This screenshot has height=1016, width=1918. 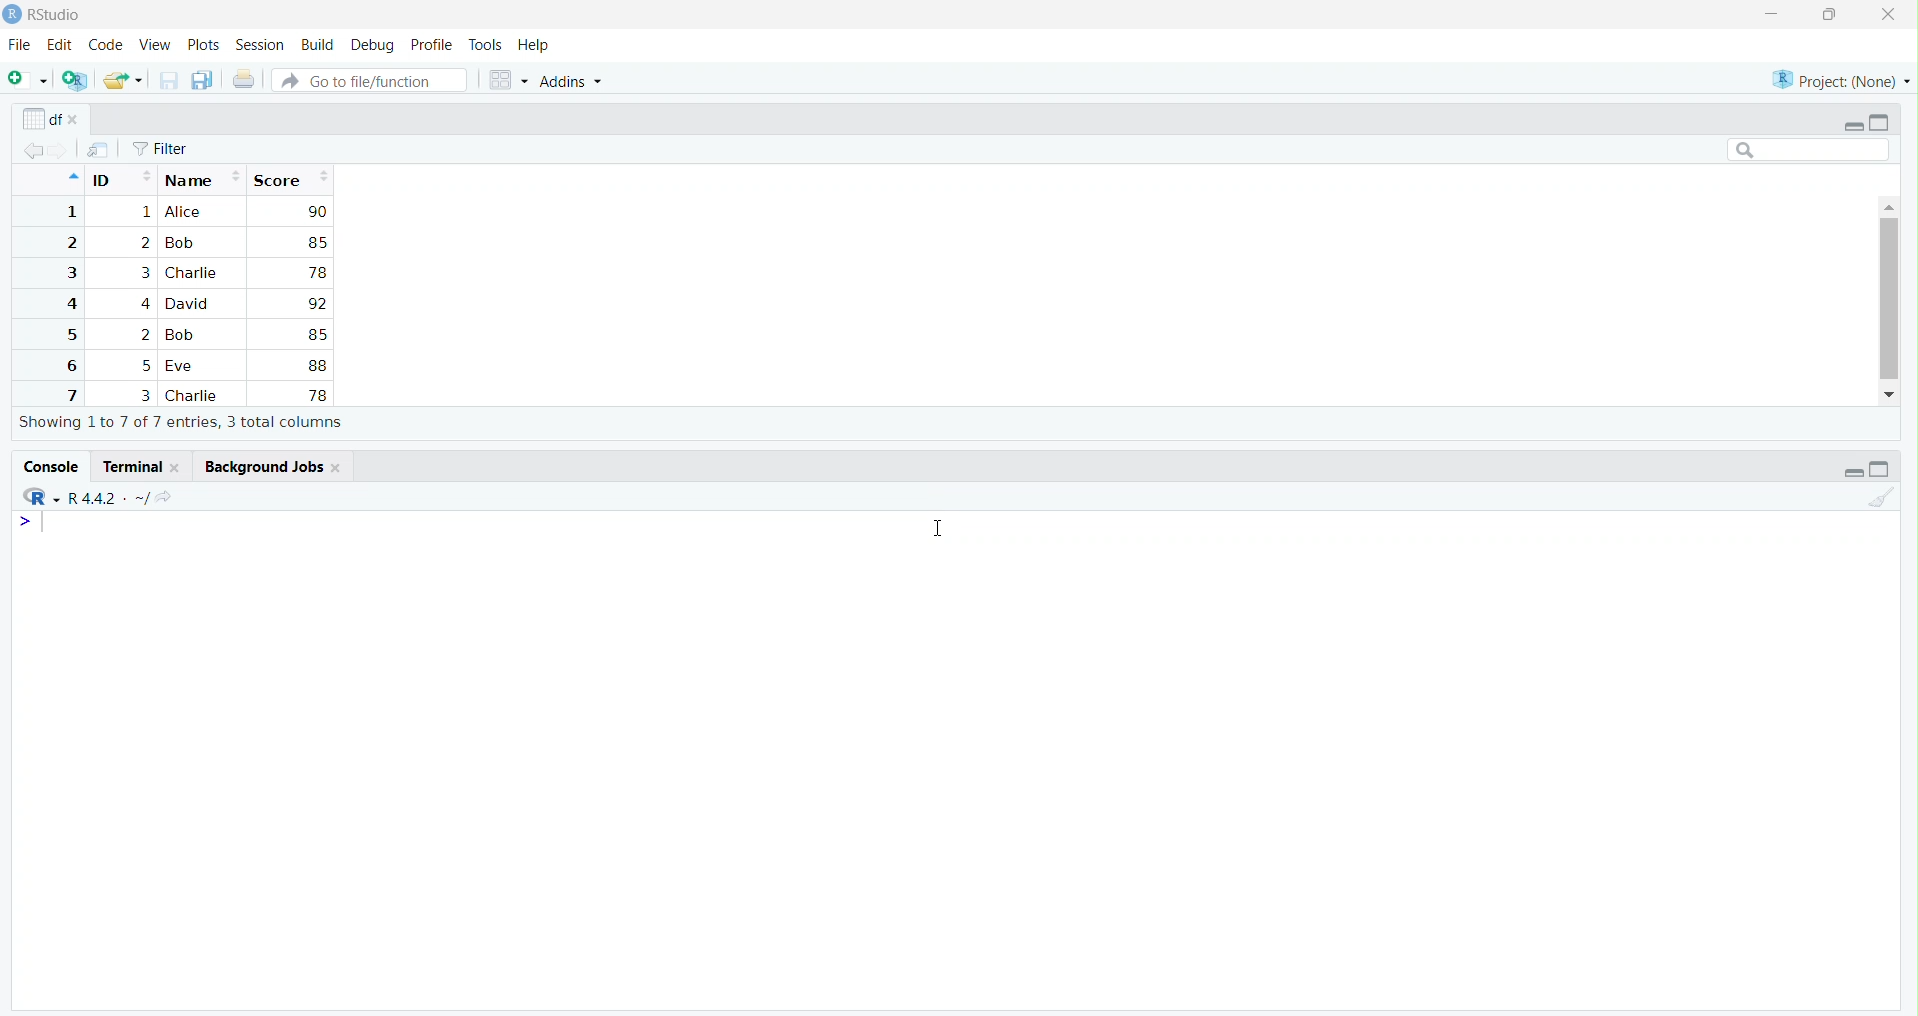 What do you see at coordinates (1852, 472) in the screenshot?
I see `minimize` at bounding box center [1852, 472].